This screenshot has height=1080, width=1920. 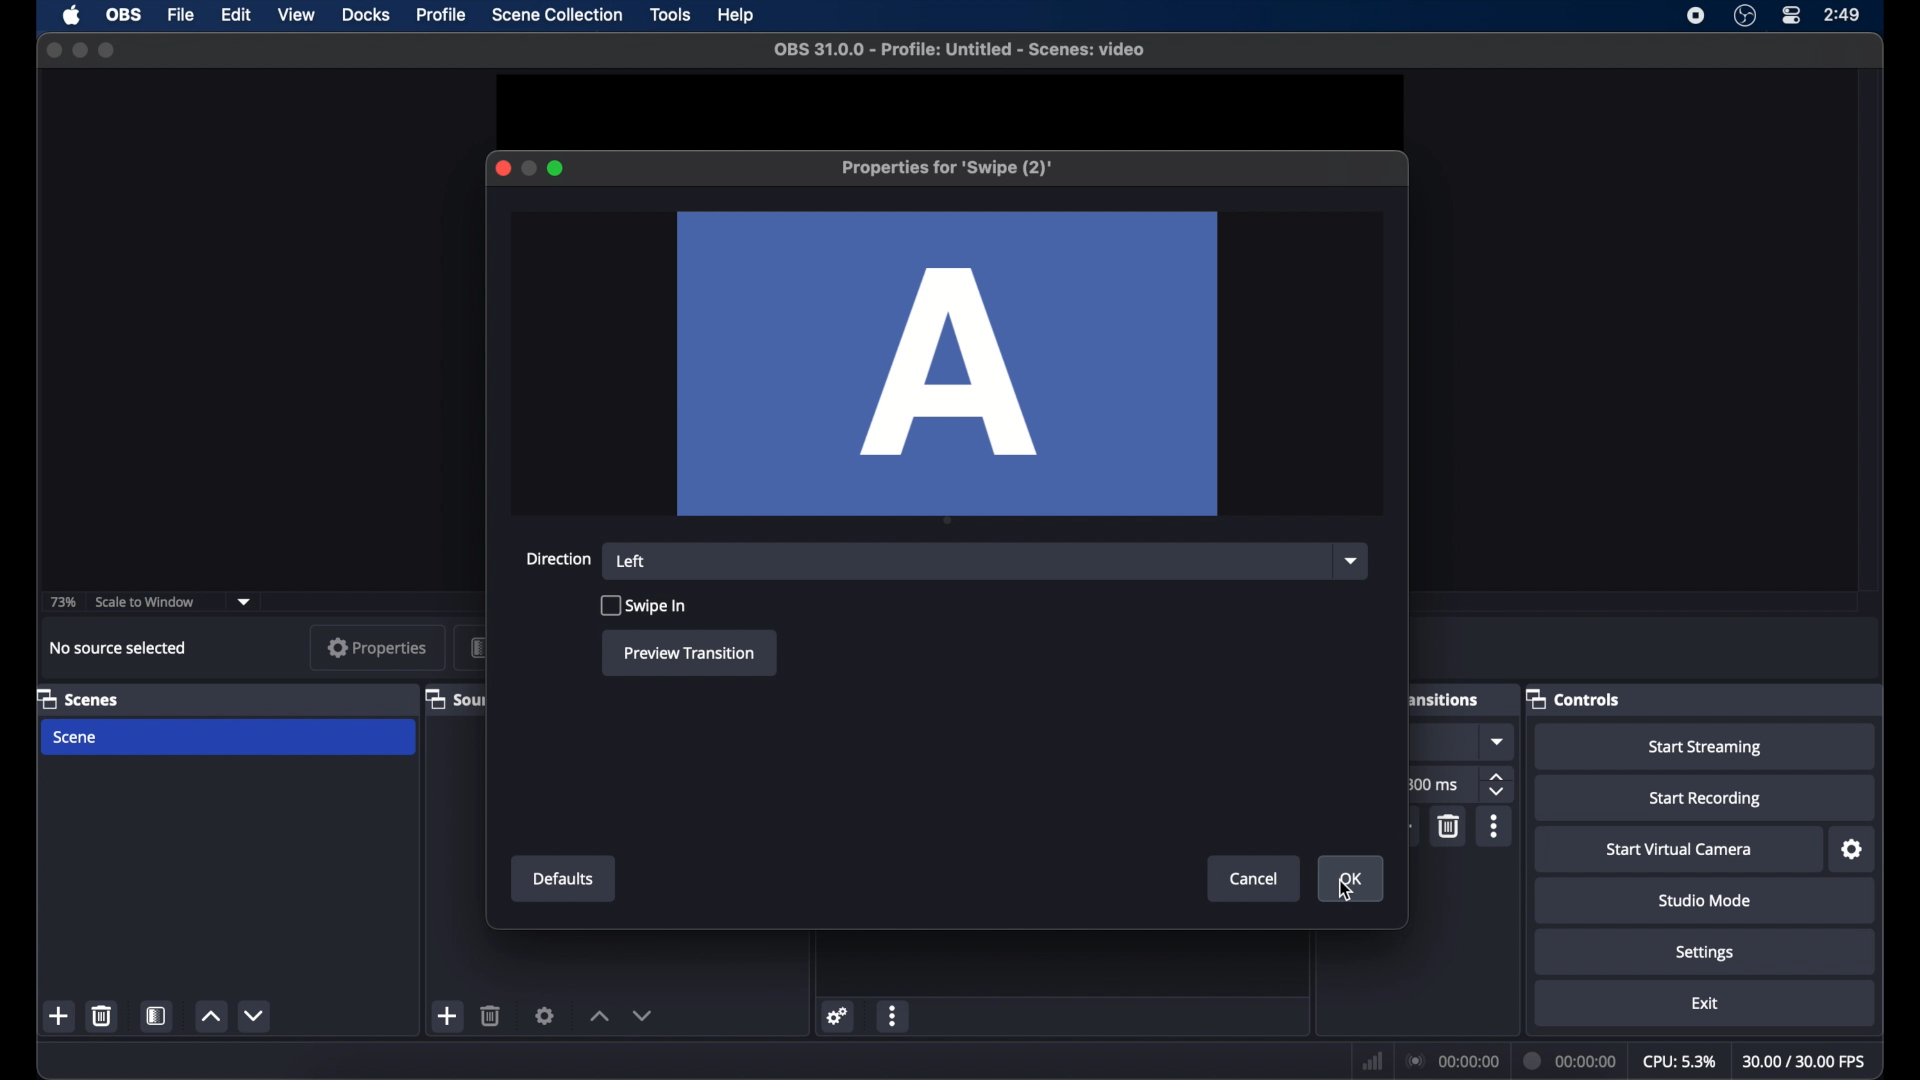 I want to click on obs, so click(x=122, y=13).